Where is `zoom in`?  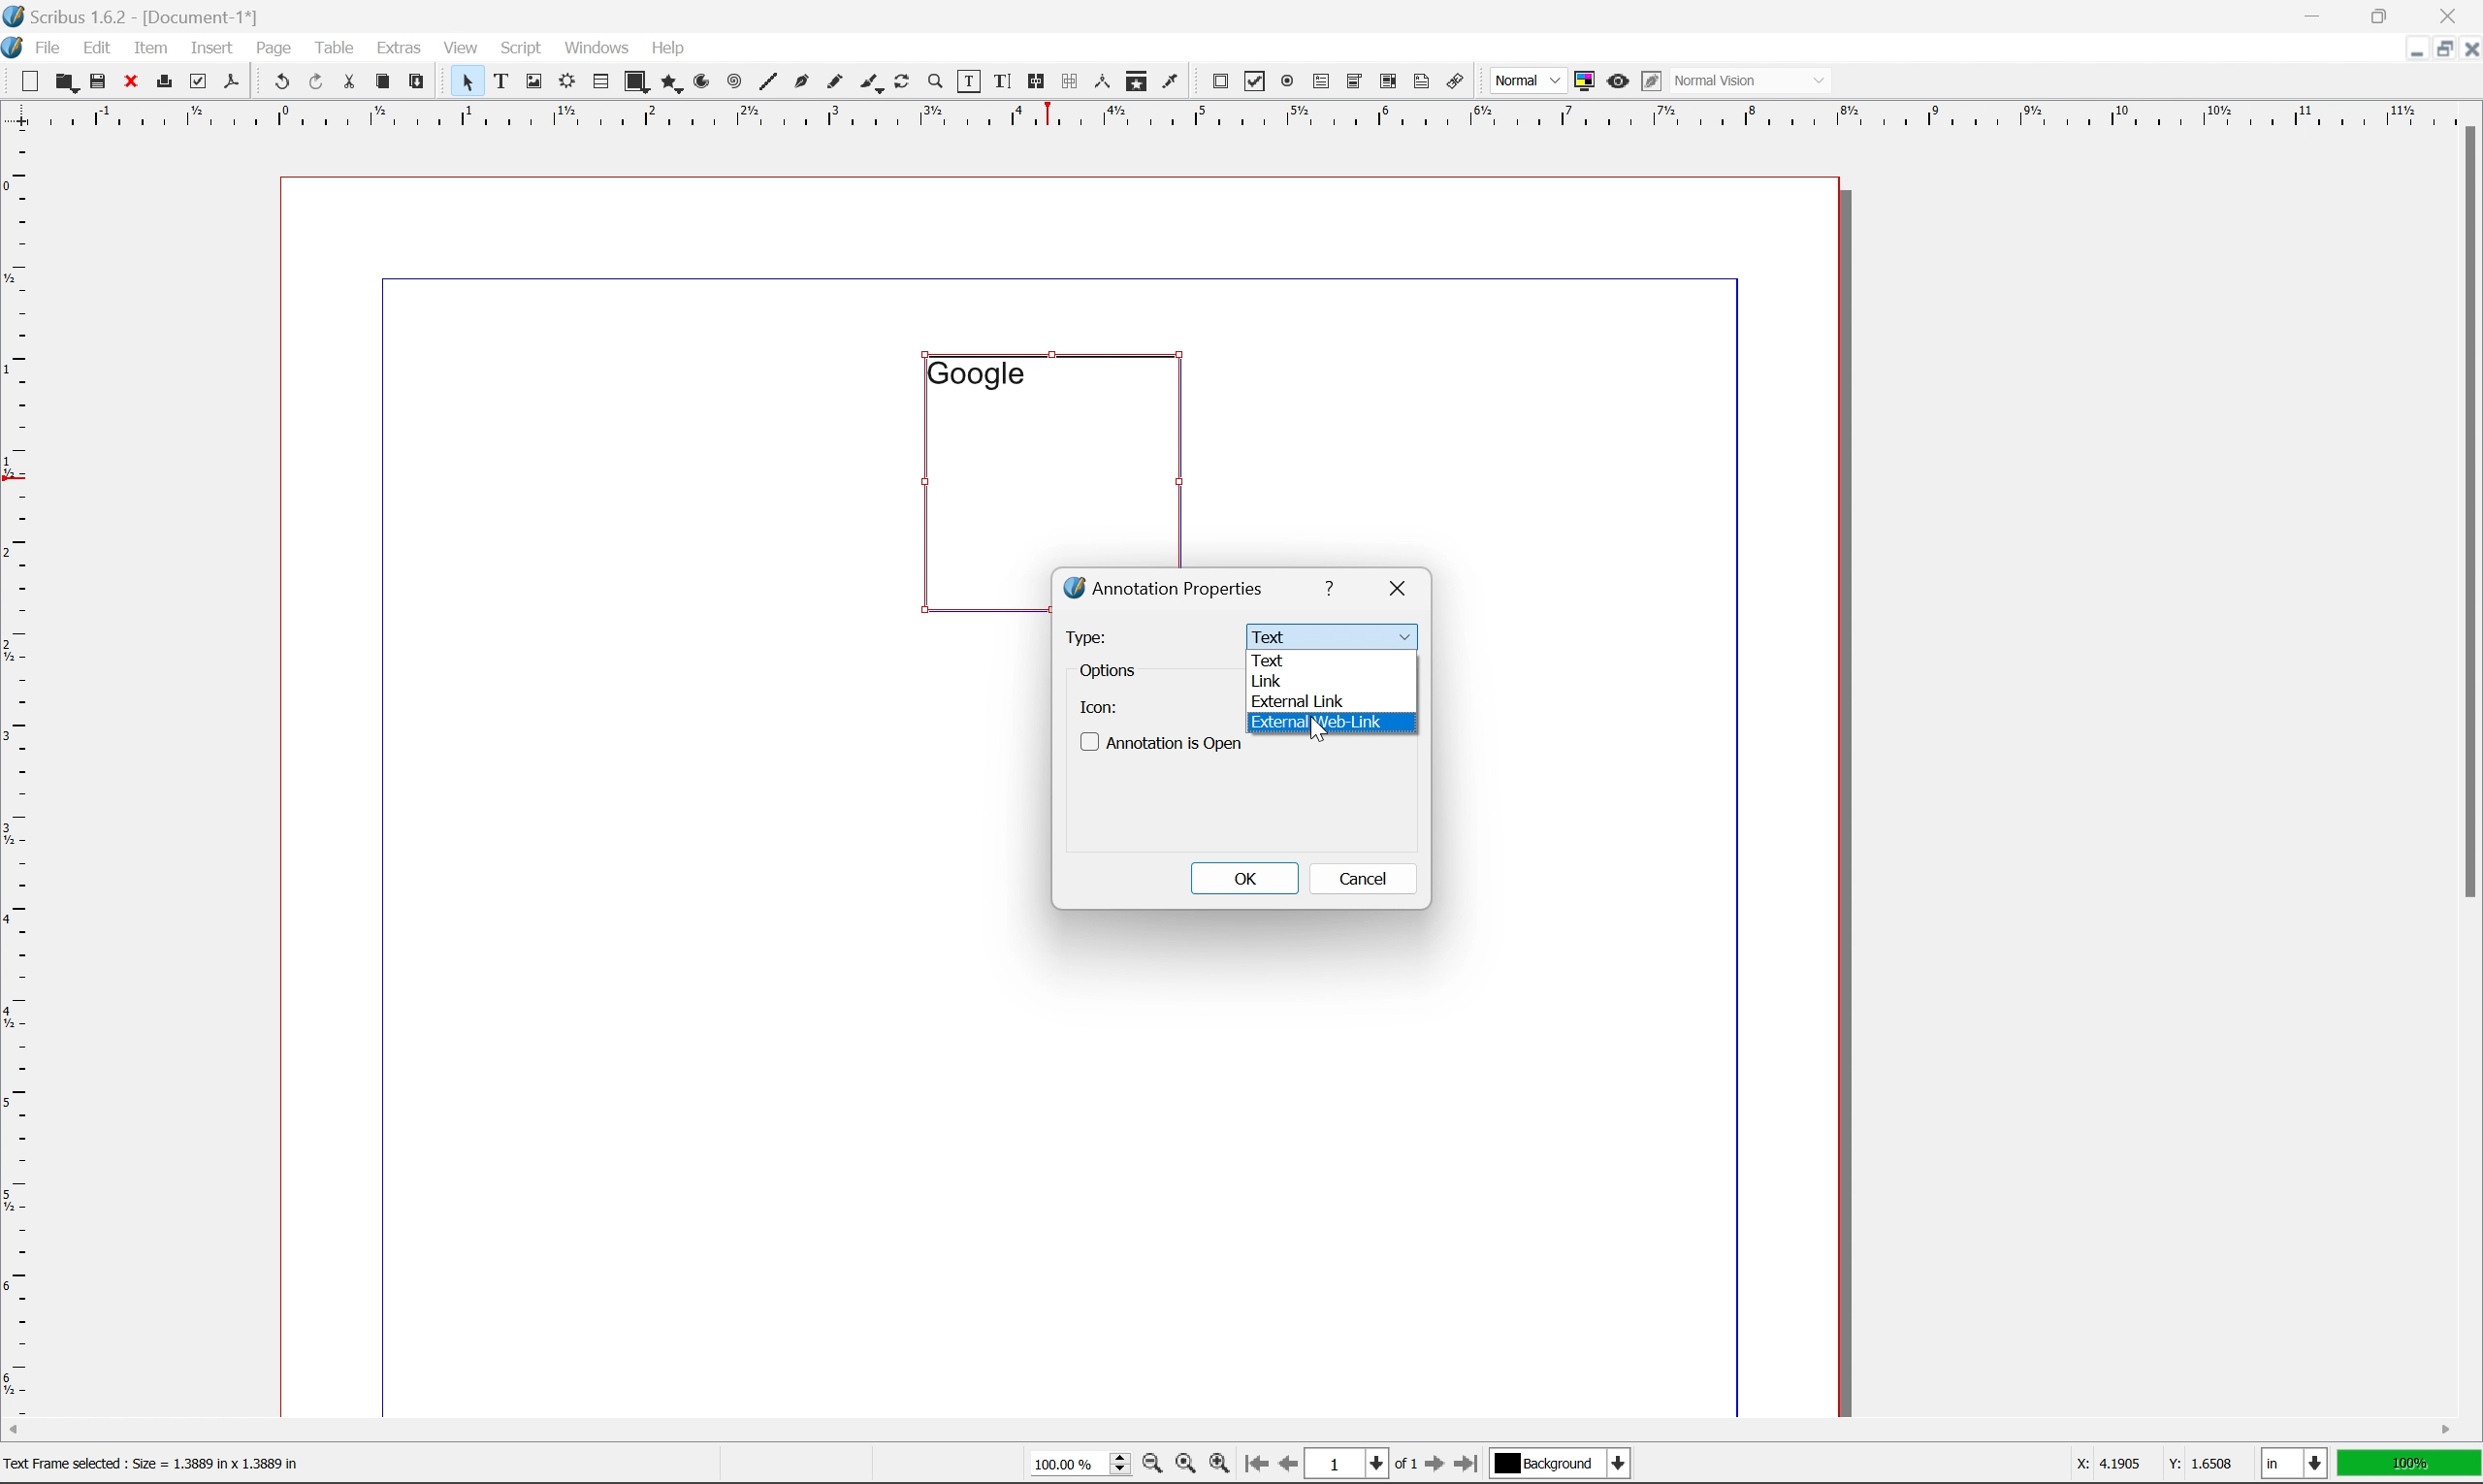
zoom in is located at coordinates (1218, 1465).